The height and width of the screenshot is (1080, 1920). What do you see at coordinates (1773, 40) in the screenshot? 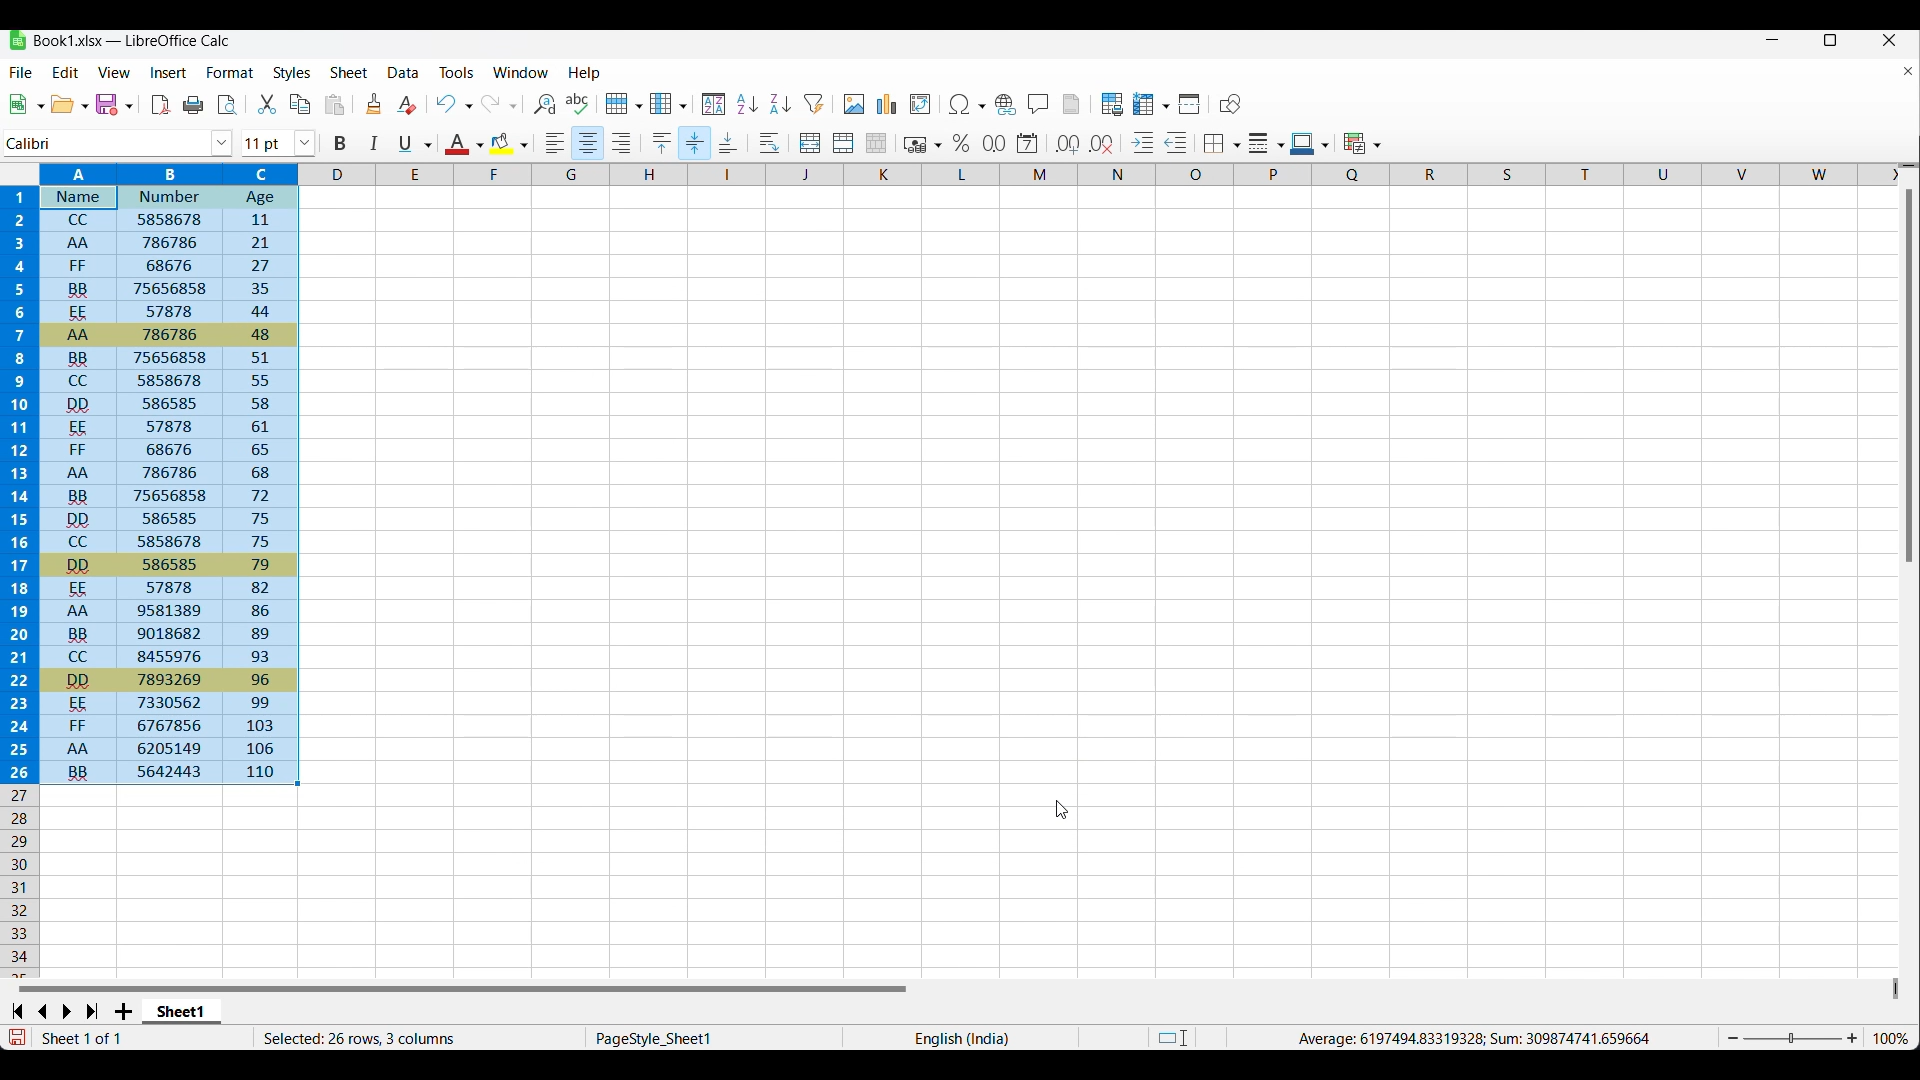
I see `Minimize` at bounding box center [1773, 40].